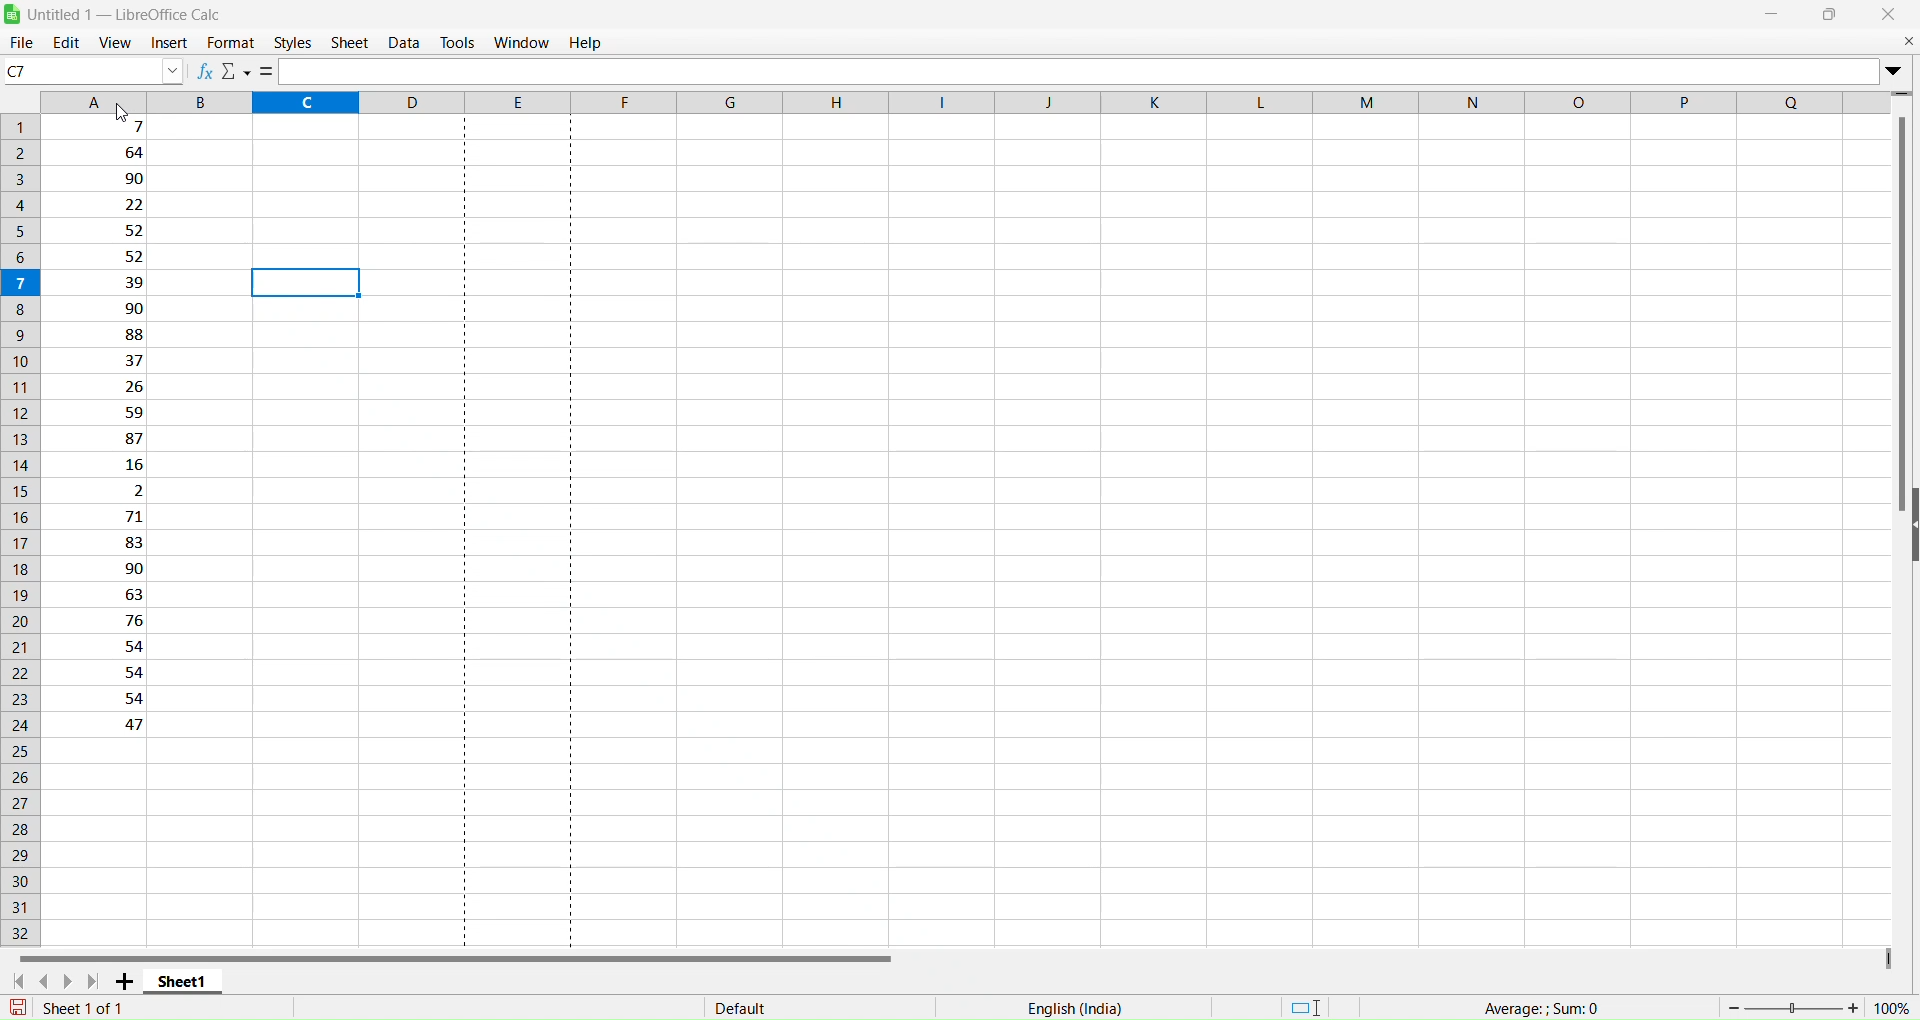 This screenshot has height=1020, width=1920. Describe the element at coordinates (50, 979) in the screenshot. I see `Previous` at that location.